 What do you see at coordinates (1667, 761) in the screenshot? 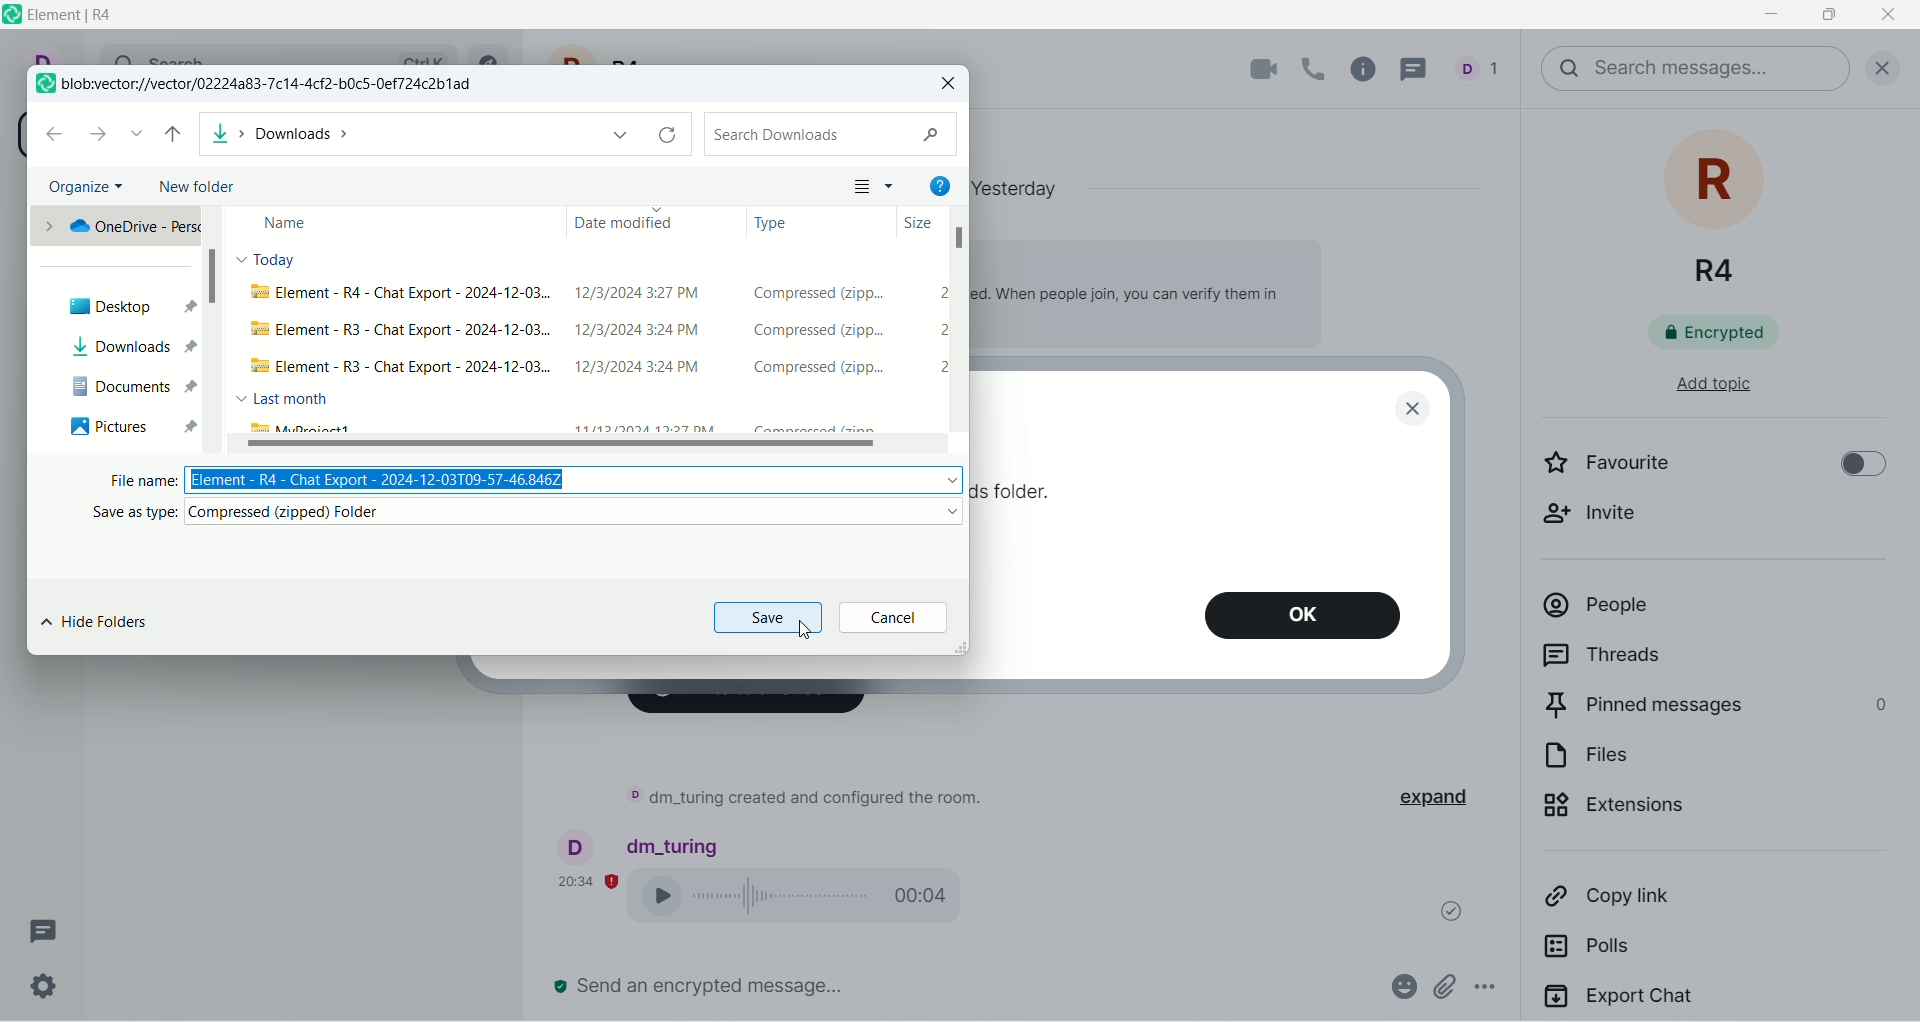
I see `files` at bounding box center [1667, 761].